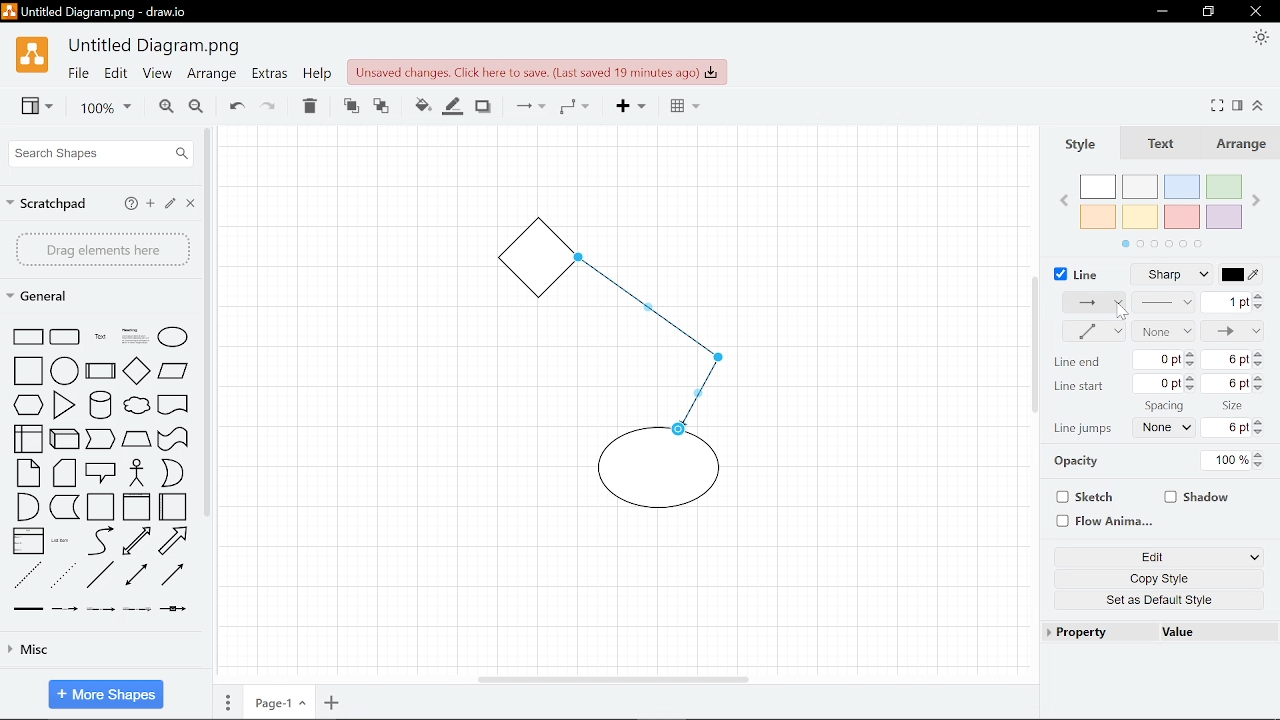 The width and height of the screenshot is (1280, 720). I want to click on Line start spacing, so click(1229, 360).